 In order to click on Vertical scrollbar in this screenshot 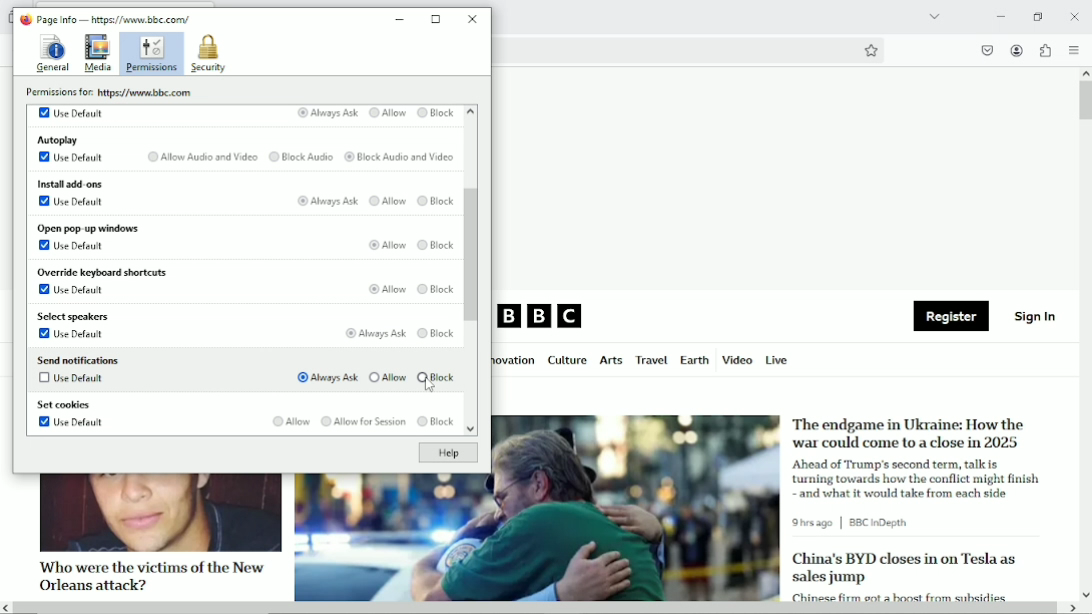, I will do `click(473, 255)`.